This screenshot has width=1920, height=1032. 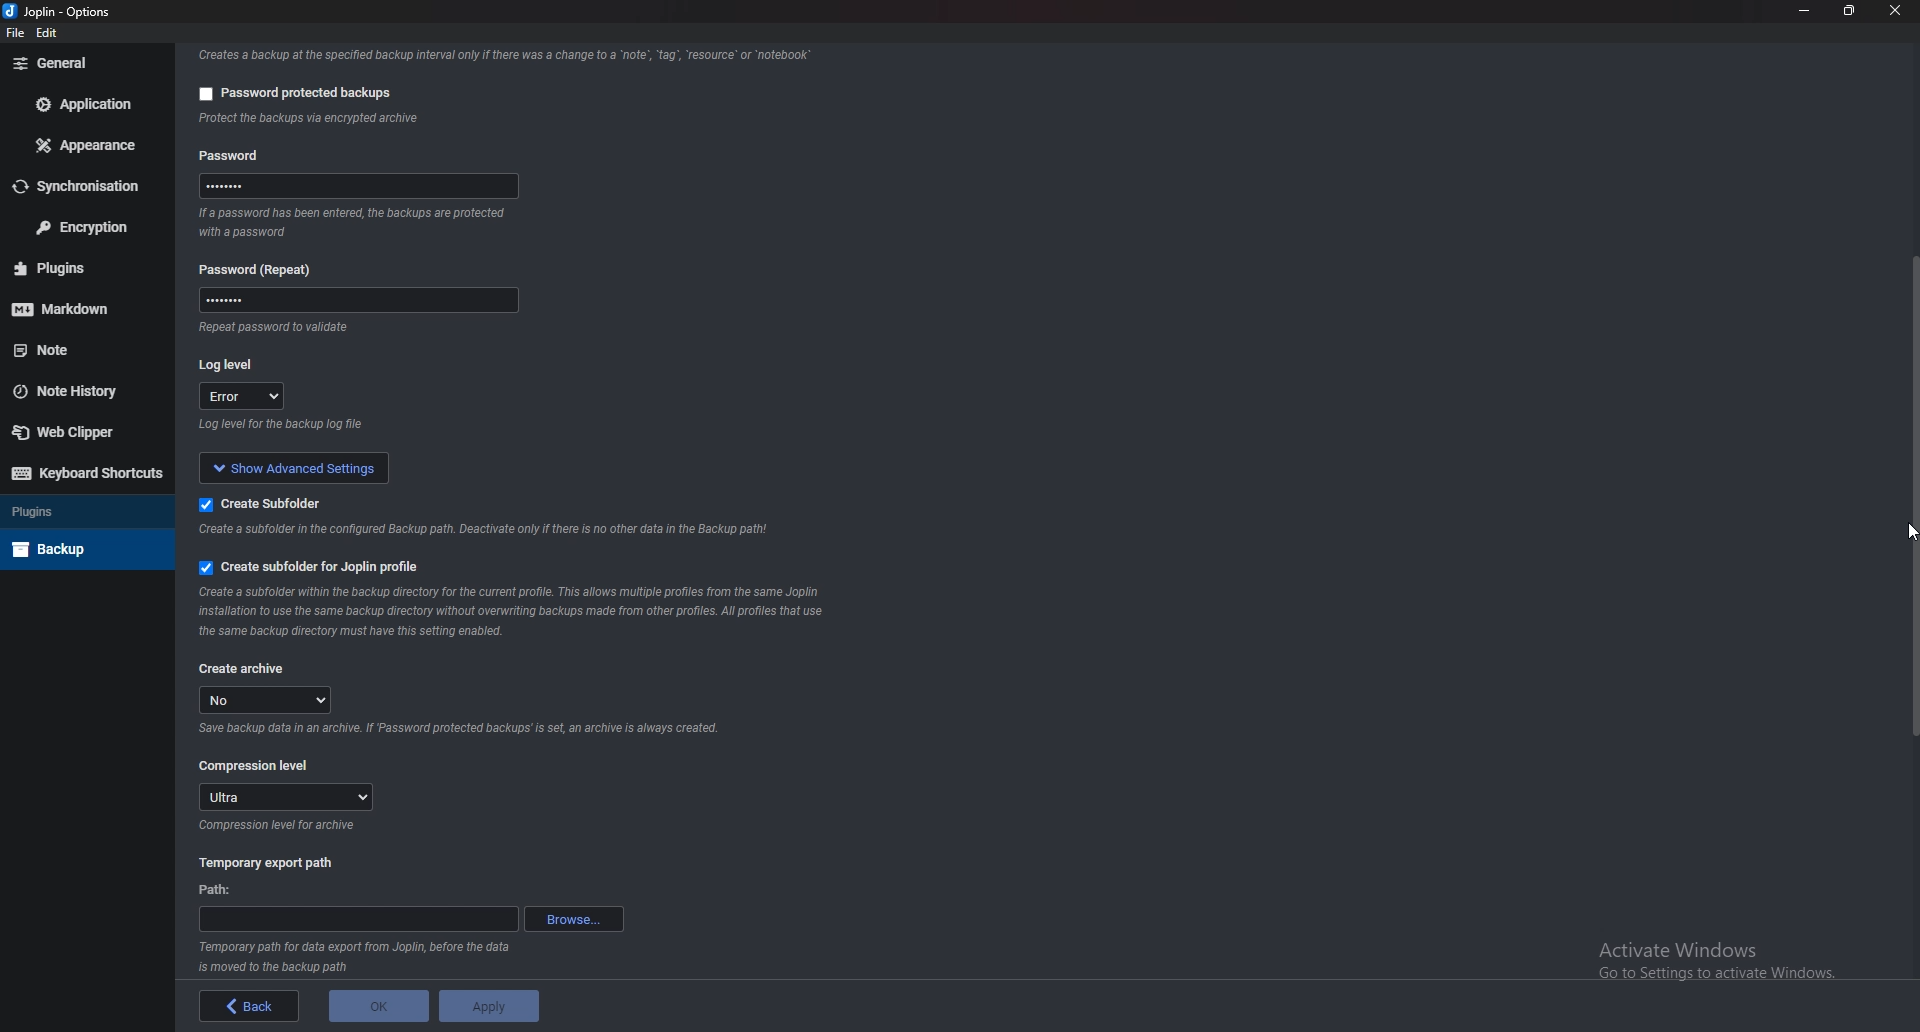 I want to click on log level, so click(x=234, y=363).